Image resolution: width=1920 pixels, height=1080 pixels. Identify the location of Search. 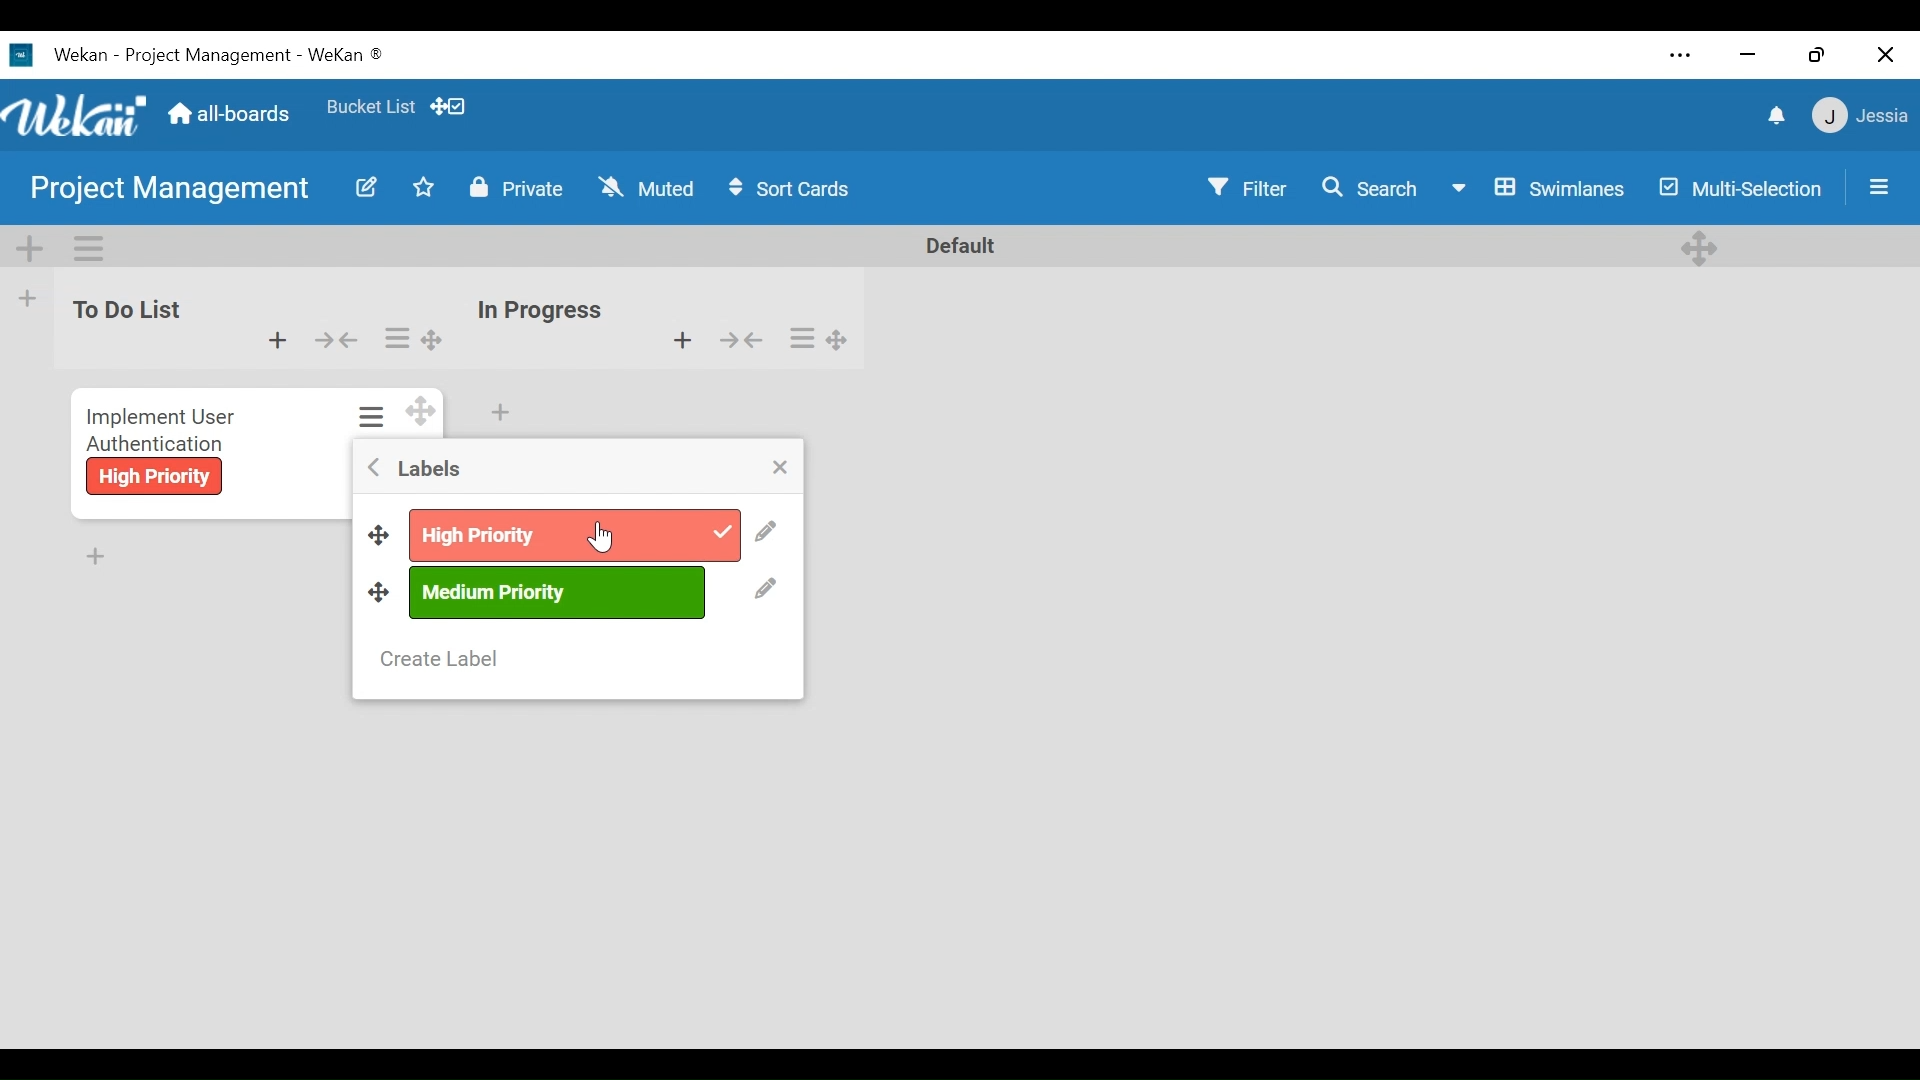
(1375, 187).